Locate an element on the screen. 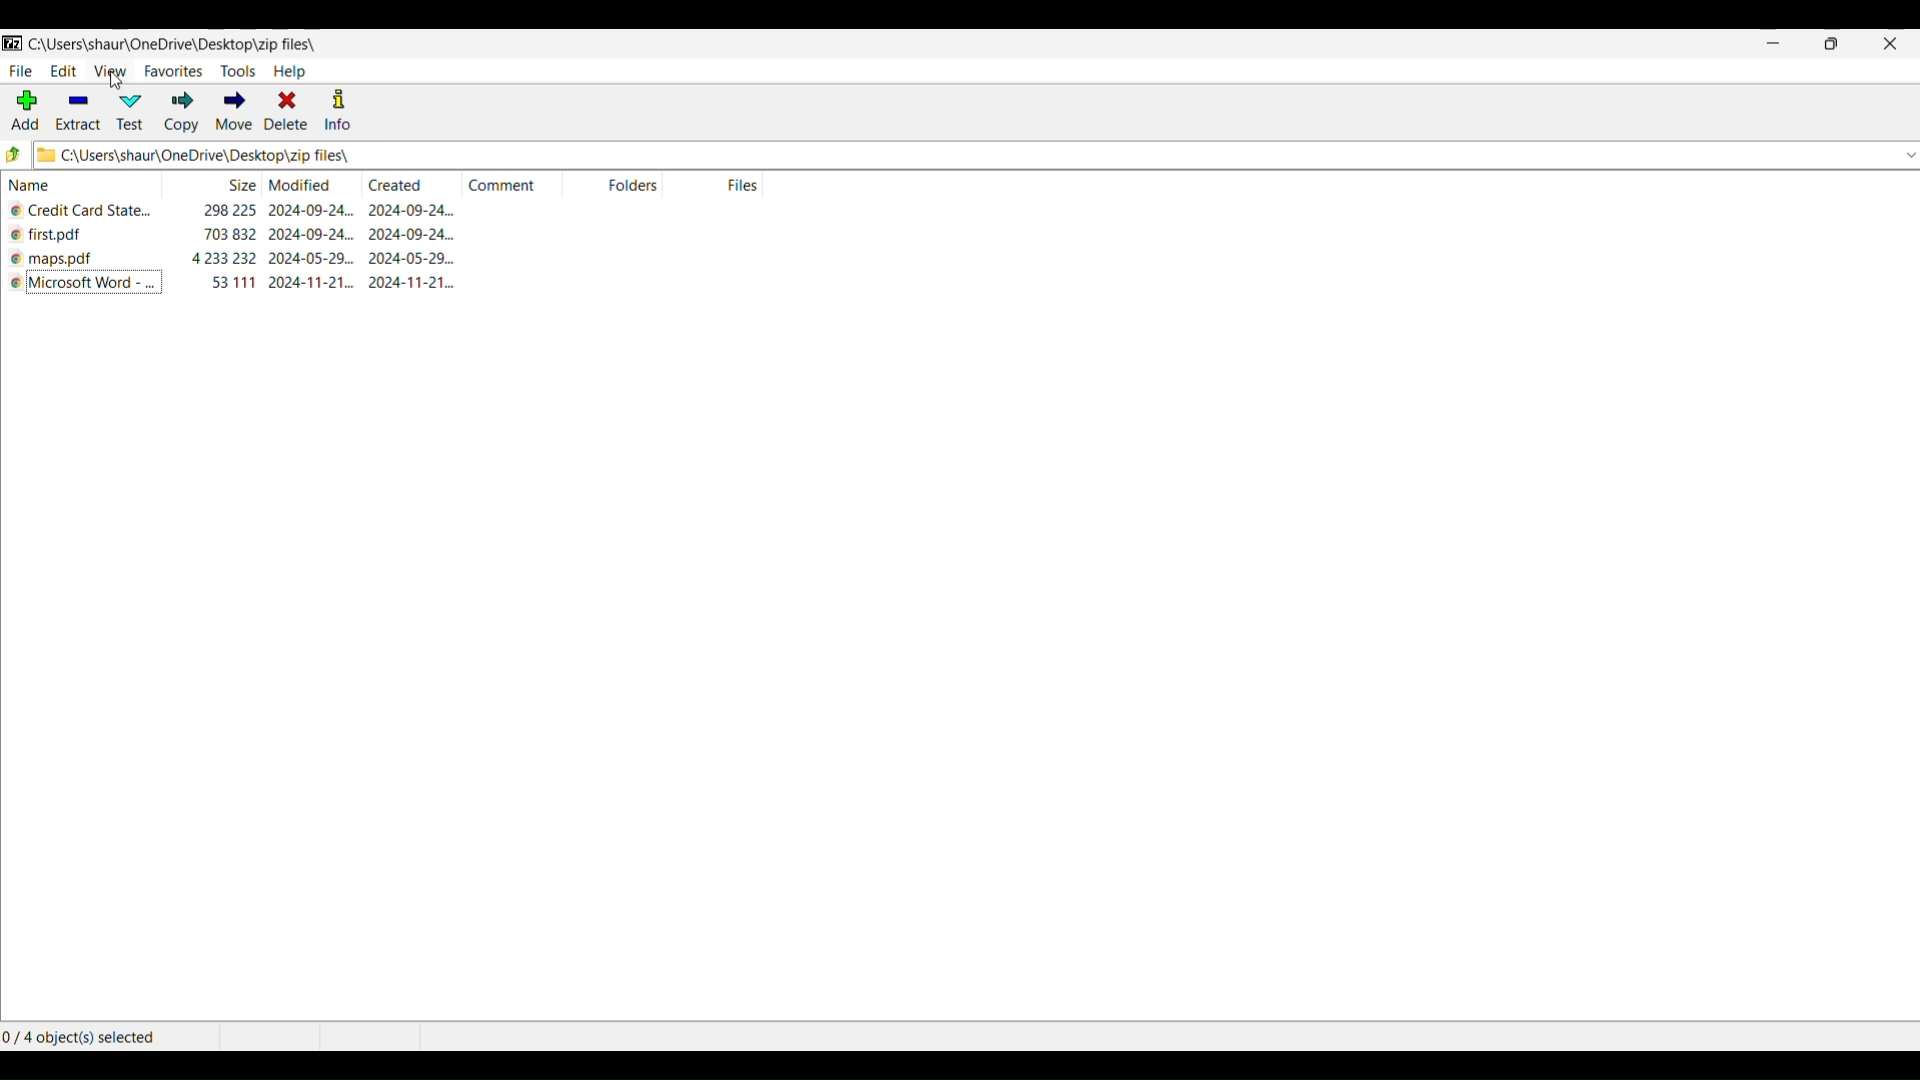 The width and height of the screenshot is (1920, 1080). file is located at coordinates (21, 73).